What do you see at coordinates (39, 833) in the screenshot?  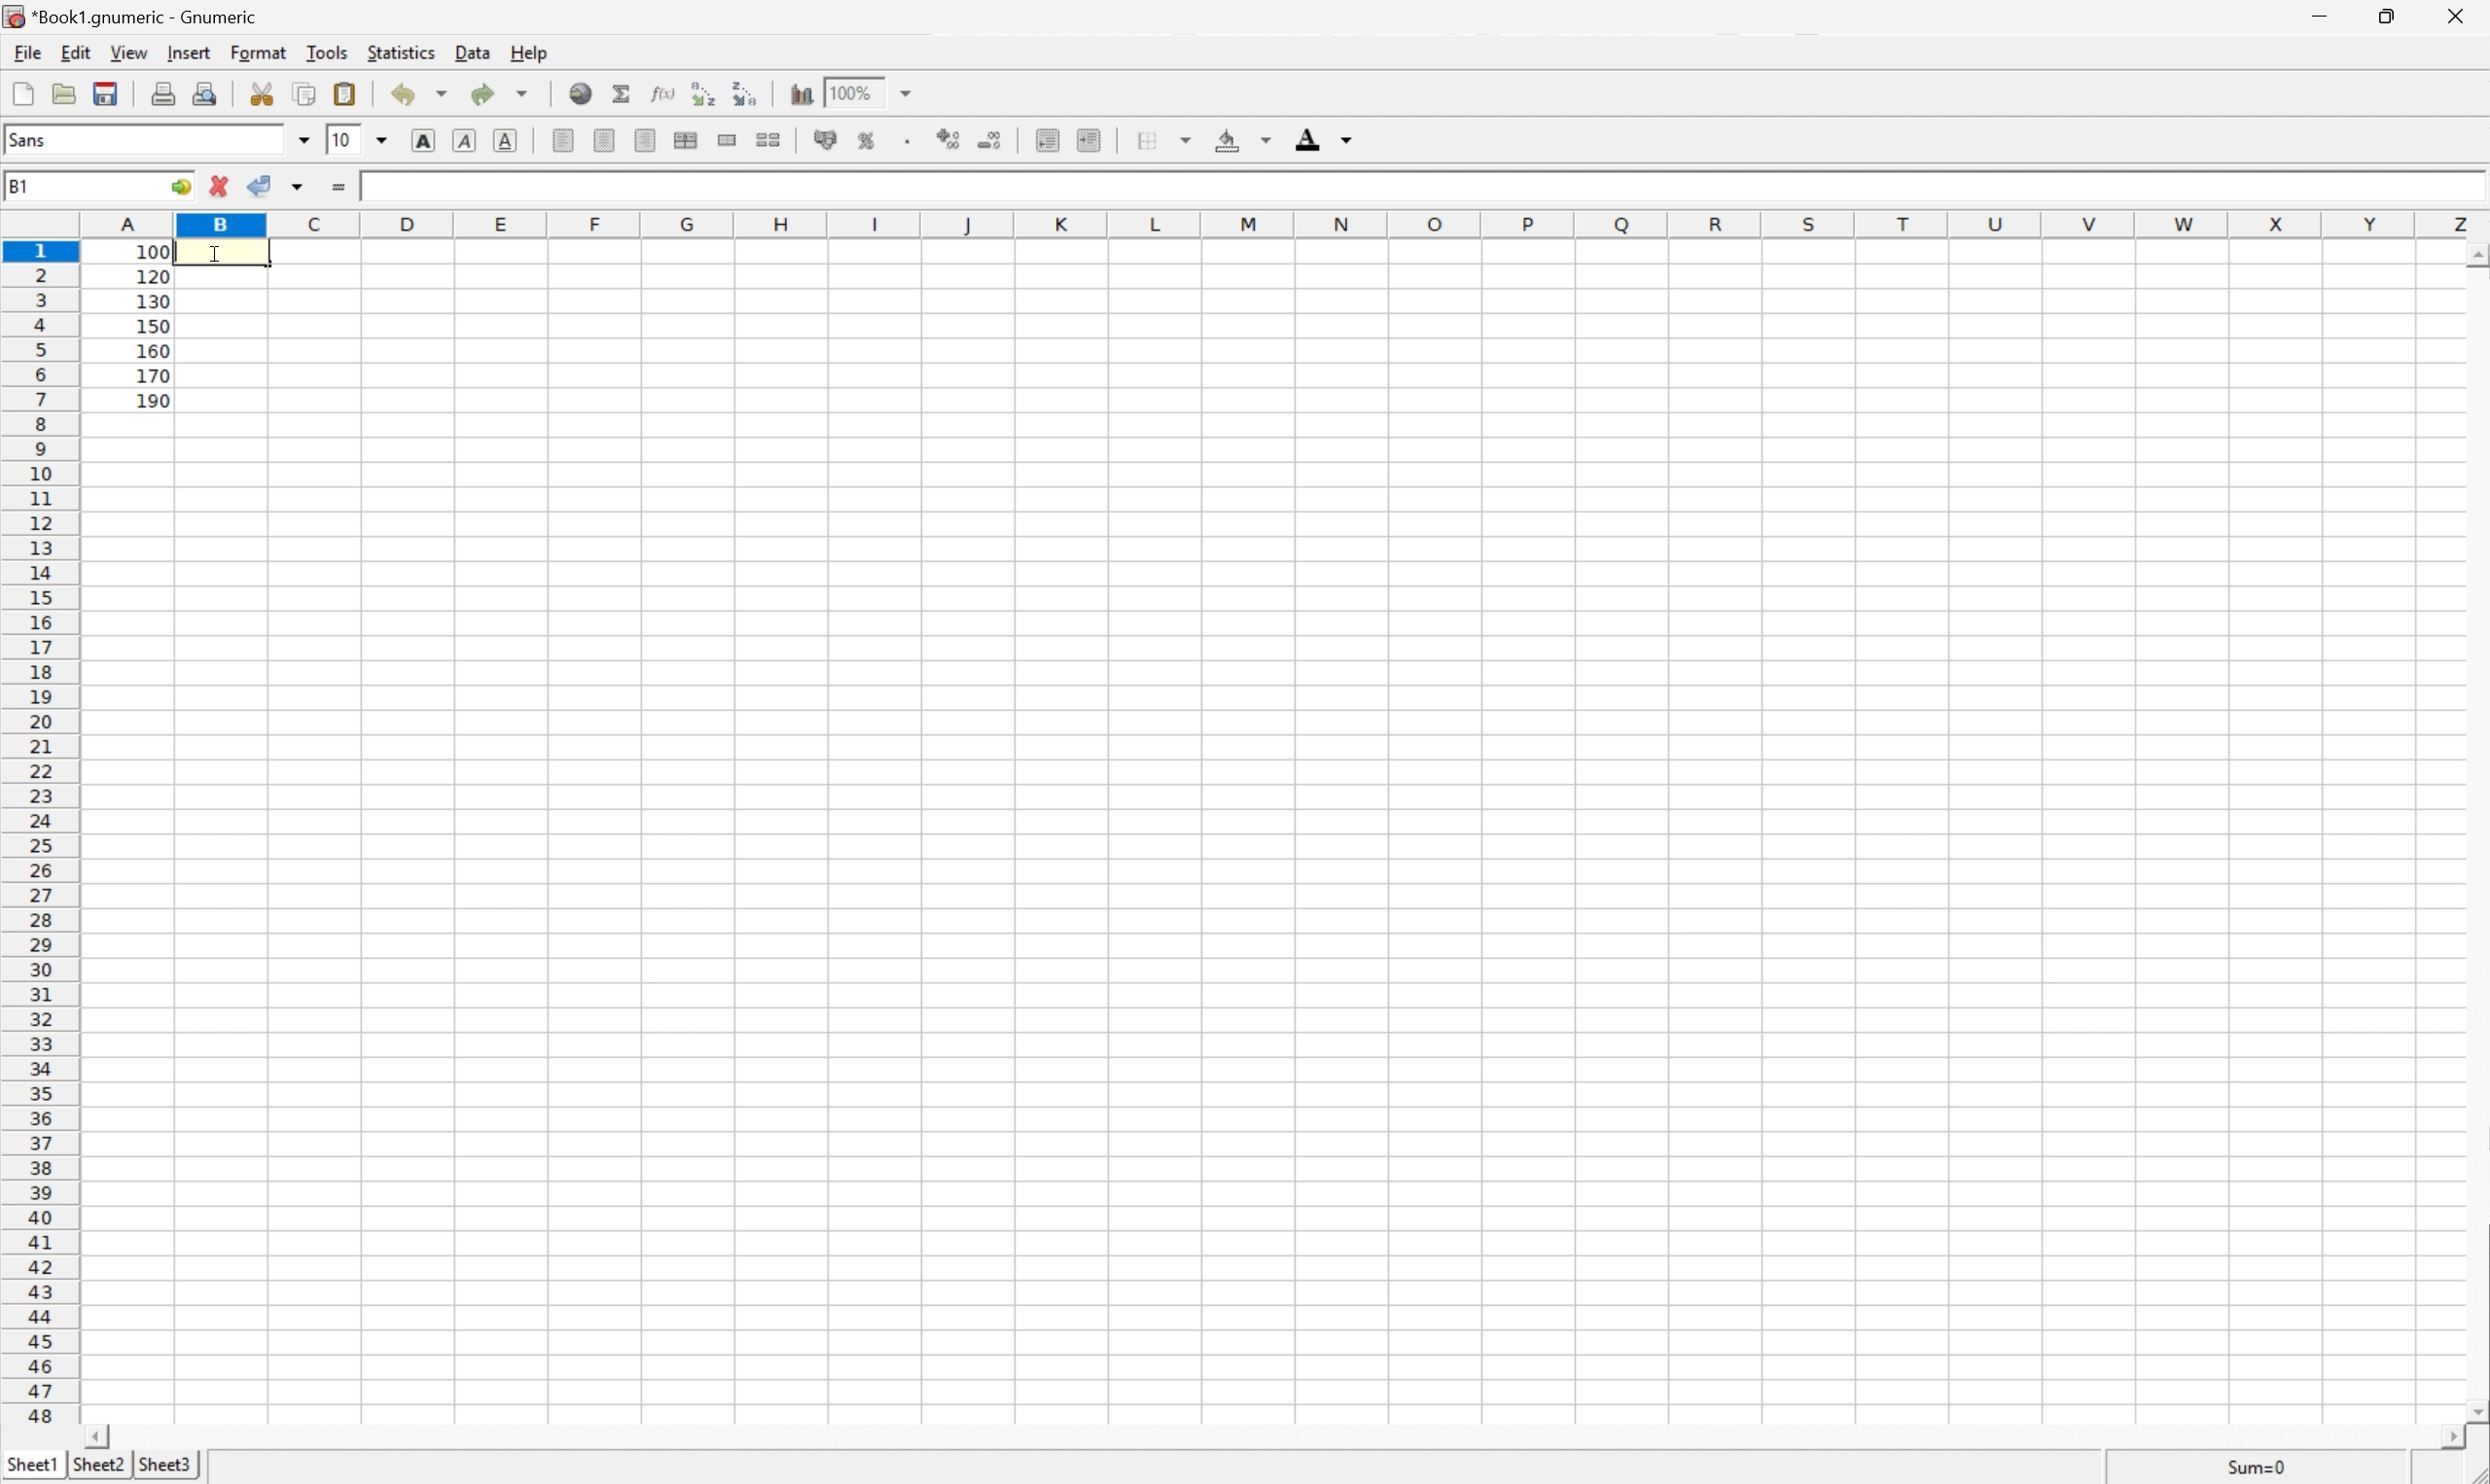 I see `Row number` at bounding box center [39, 833].